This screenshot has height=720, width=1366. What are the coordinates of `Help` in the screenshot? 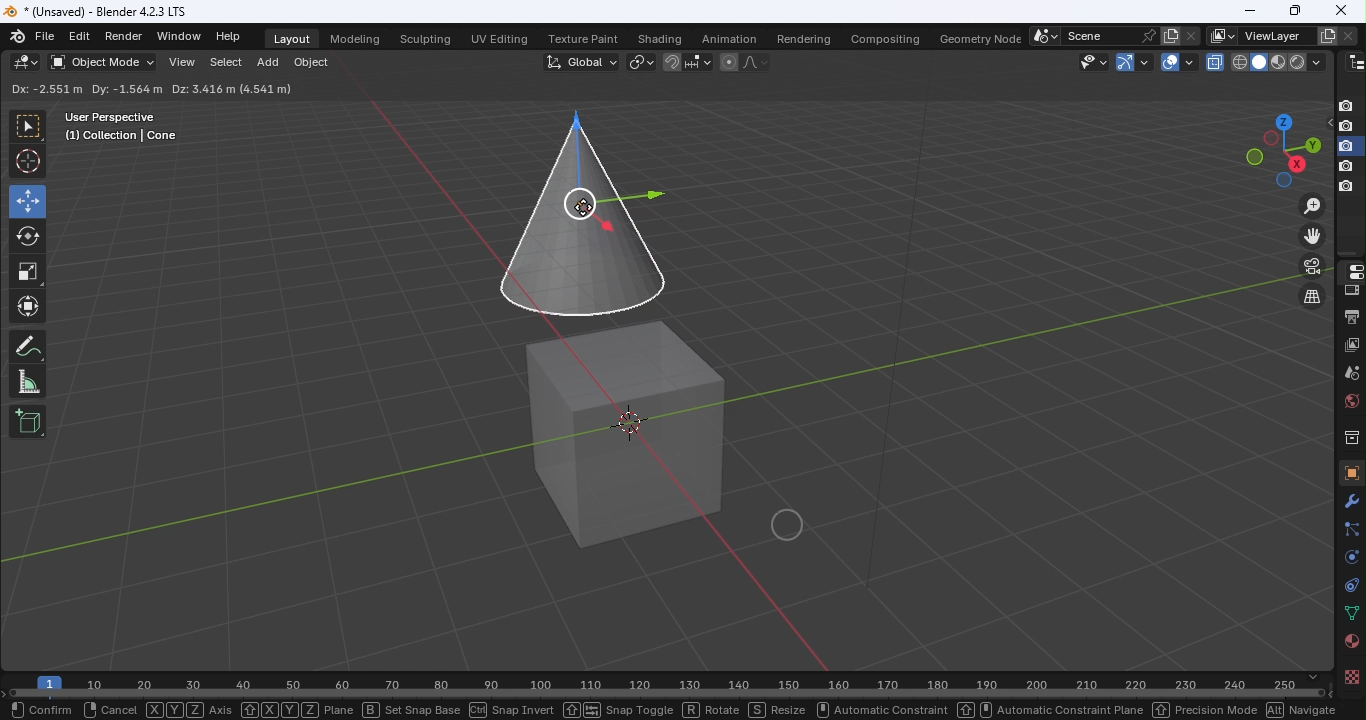 It's located at (231, 36).